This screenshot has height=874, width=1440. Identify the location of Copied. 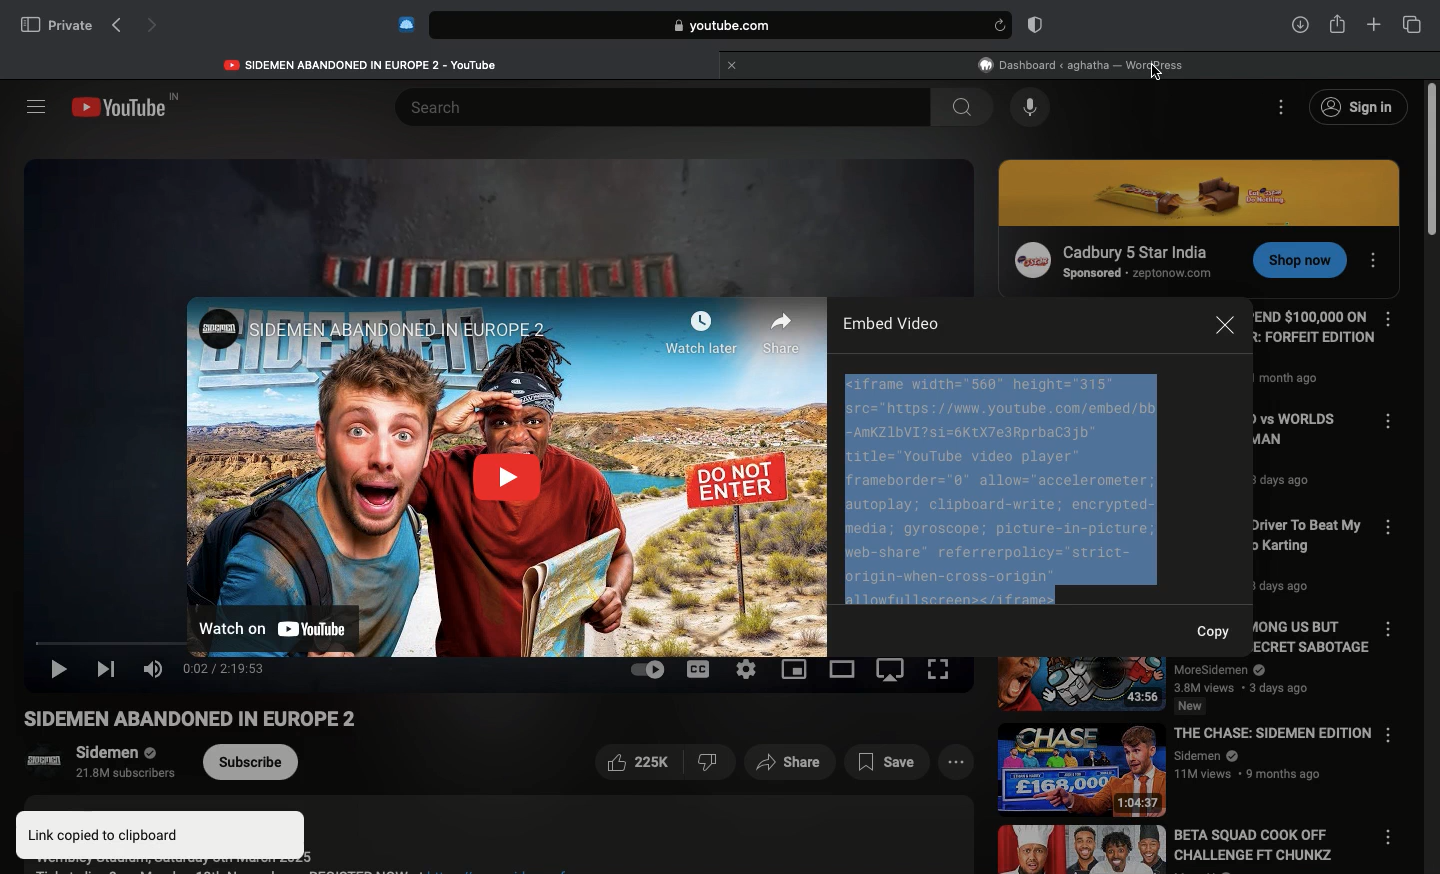
(1002, 486).